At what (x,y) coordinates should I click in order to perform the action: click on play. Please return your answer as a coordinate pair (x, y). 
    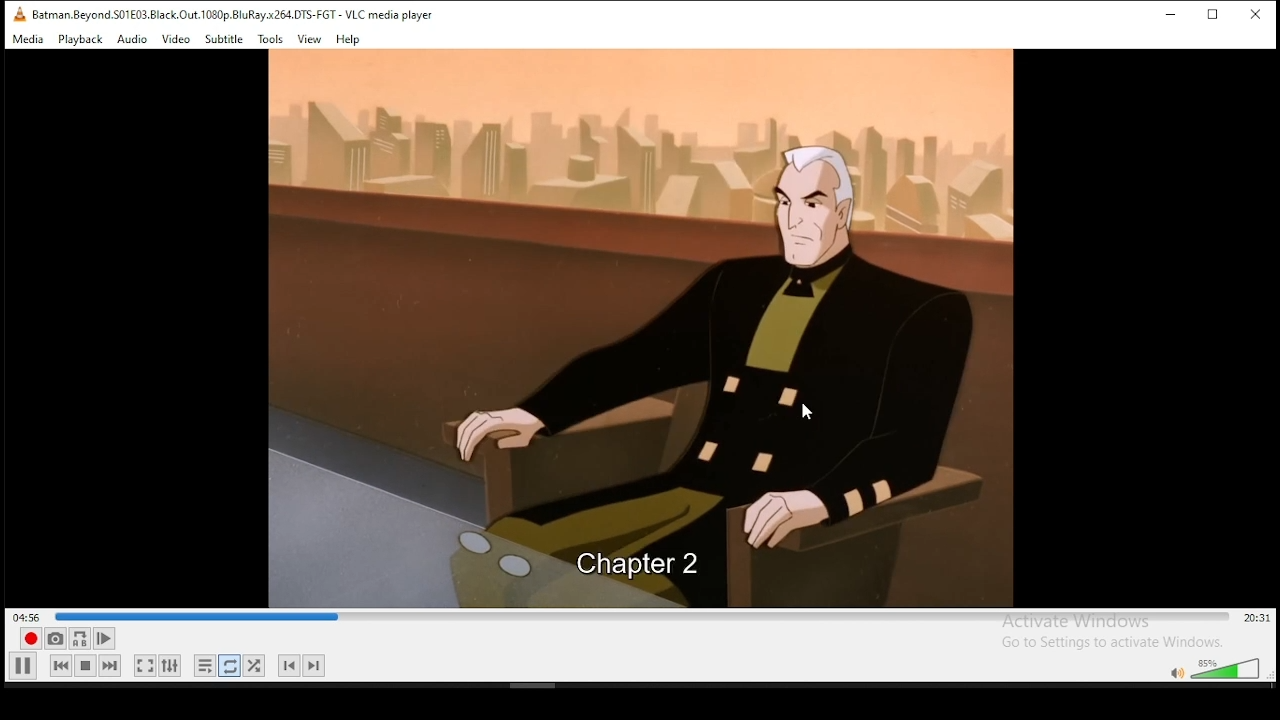
    Looking at the image, I should click on (23, 666).